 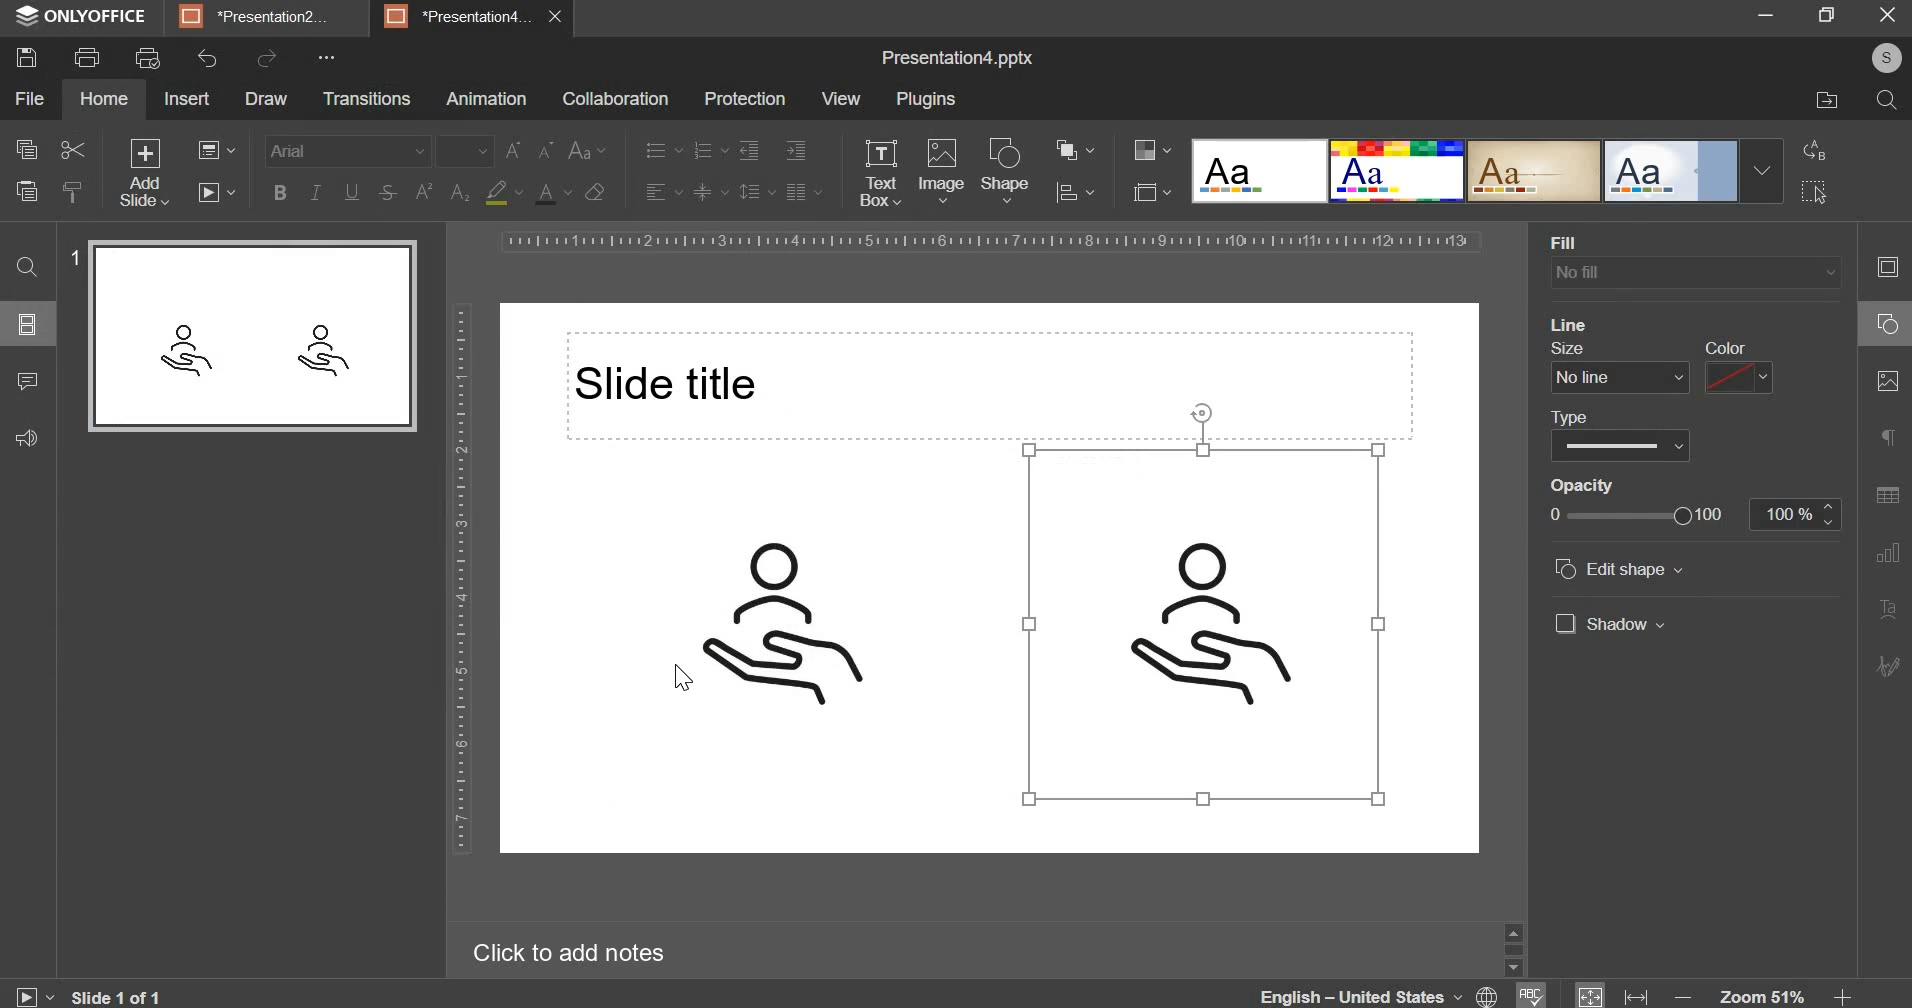 What do you see at coordinates (220, 198) in the screenshot?
I see `slideshow` at bounding box center [220, 198].